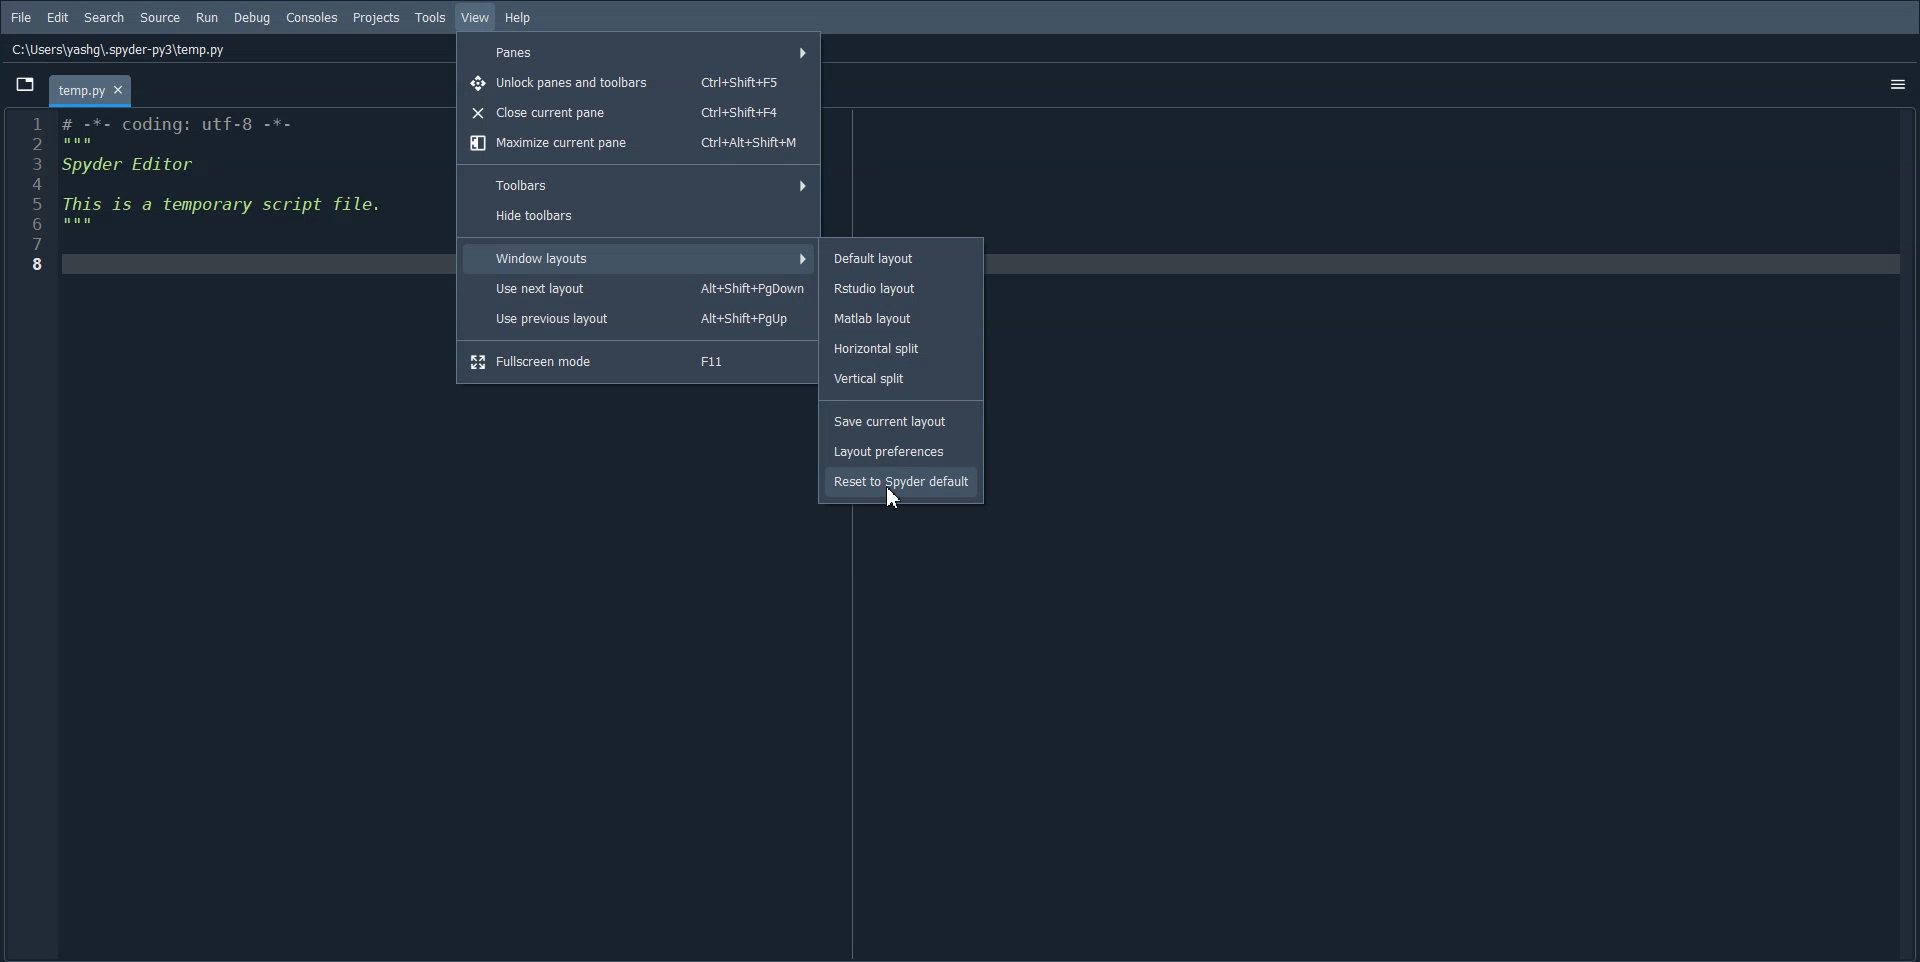 The height and width of the screenshot is (962, 1920). What do you see at coordinates (430, 18) in the screenshot?
I see `Tools` at bounding box center [430, 18].